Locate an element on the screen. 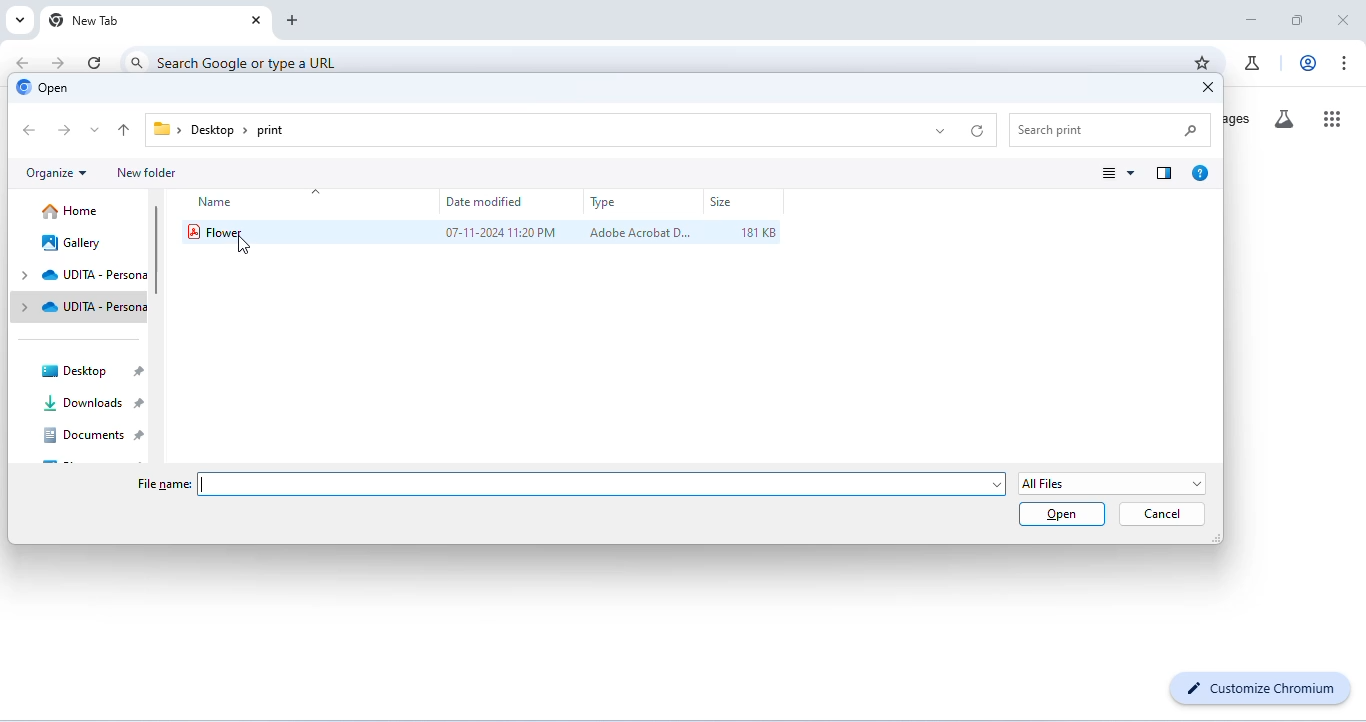  change view is located at coordinates (1119, 172).